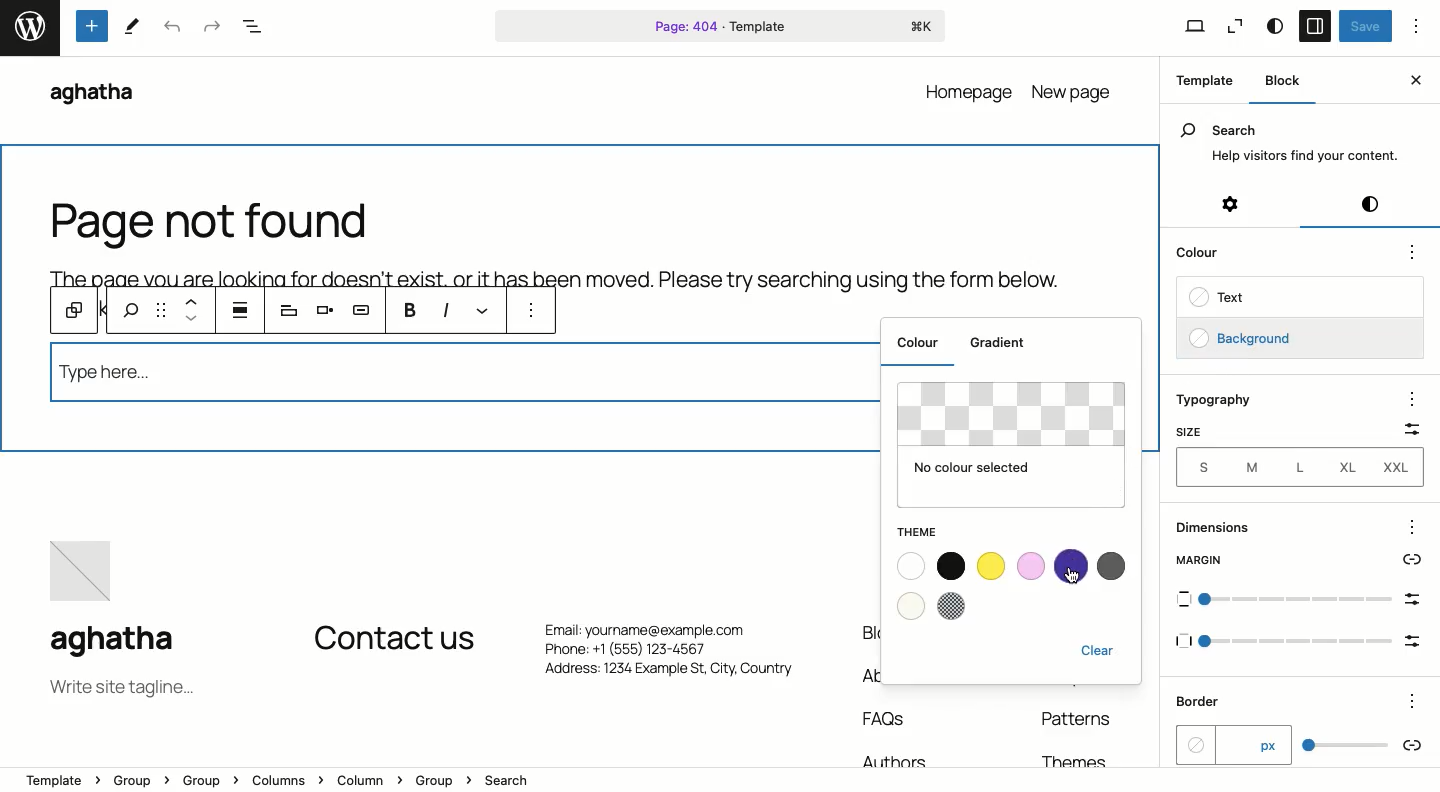 The height and width of the screenshot is (792, 1440). What do you see at coordinates (1199, 79) in the screenshot?
I see `Template` at bounding box center [1199, 79].